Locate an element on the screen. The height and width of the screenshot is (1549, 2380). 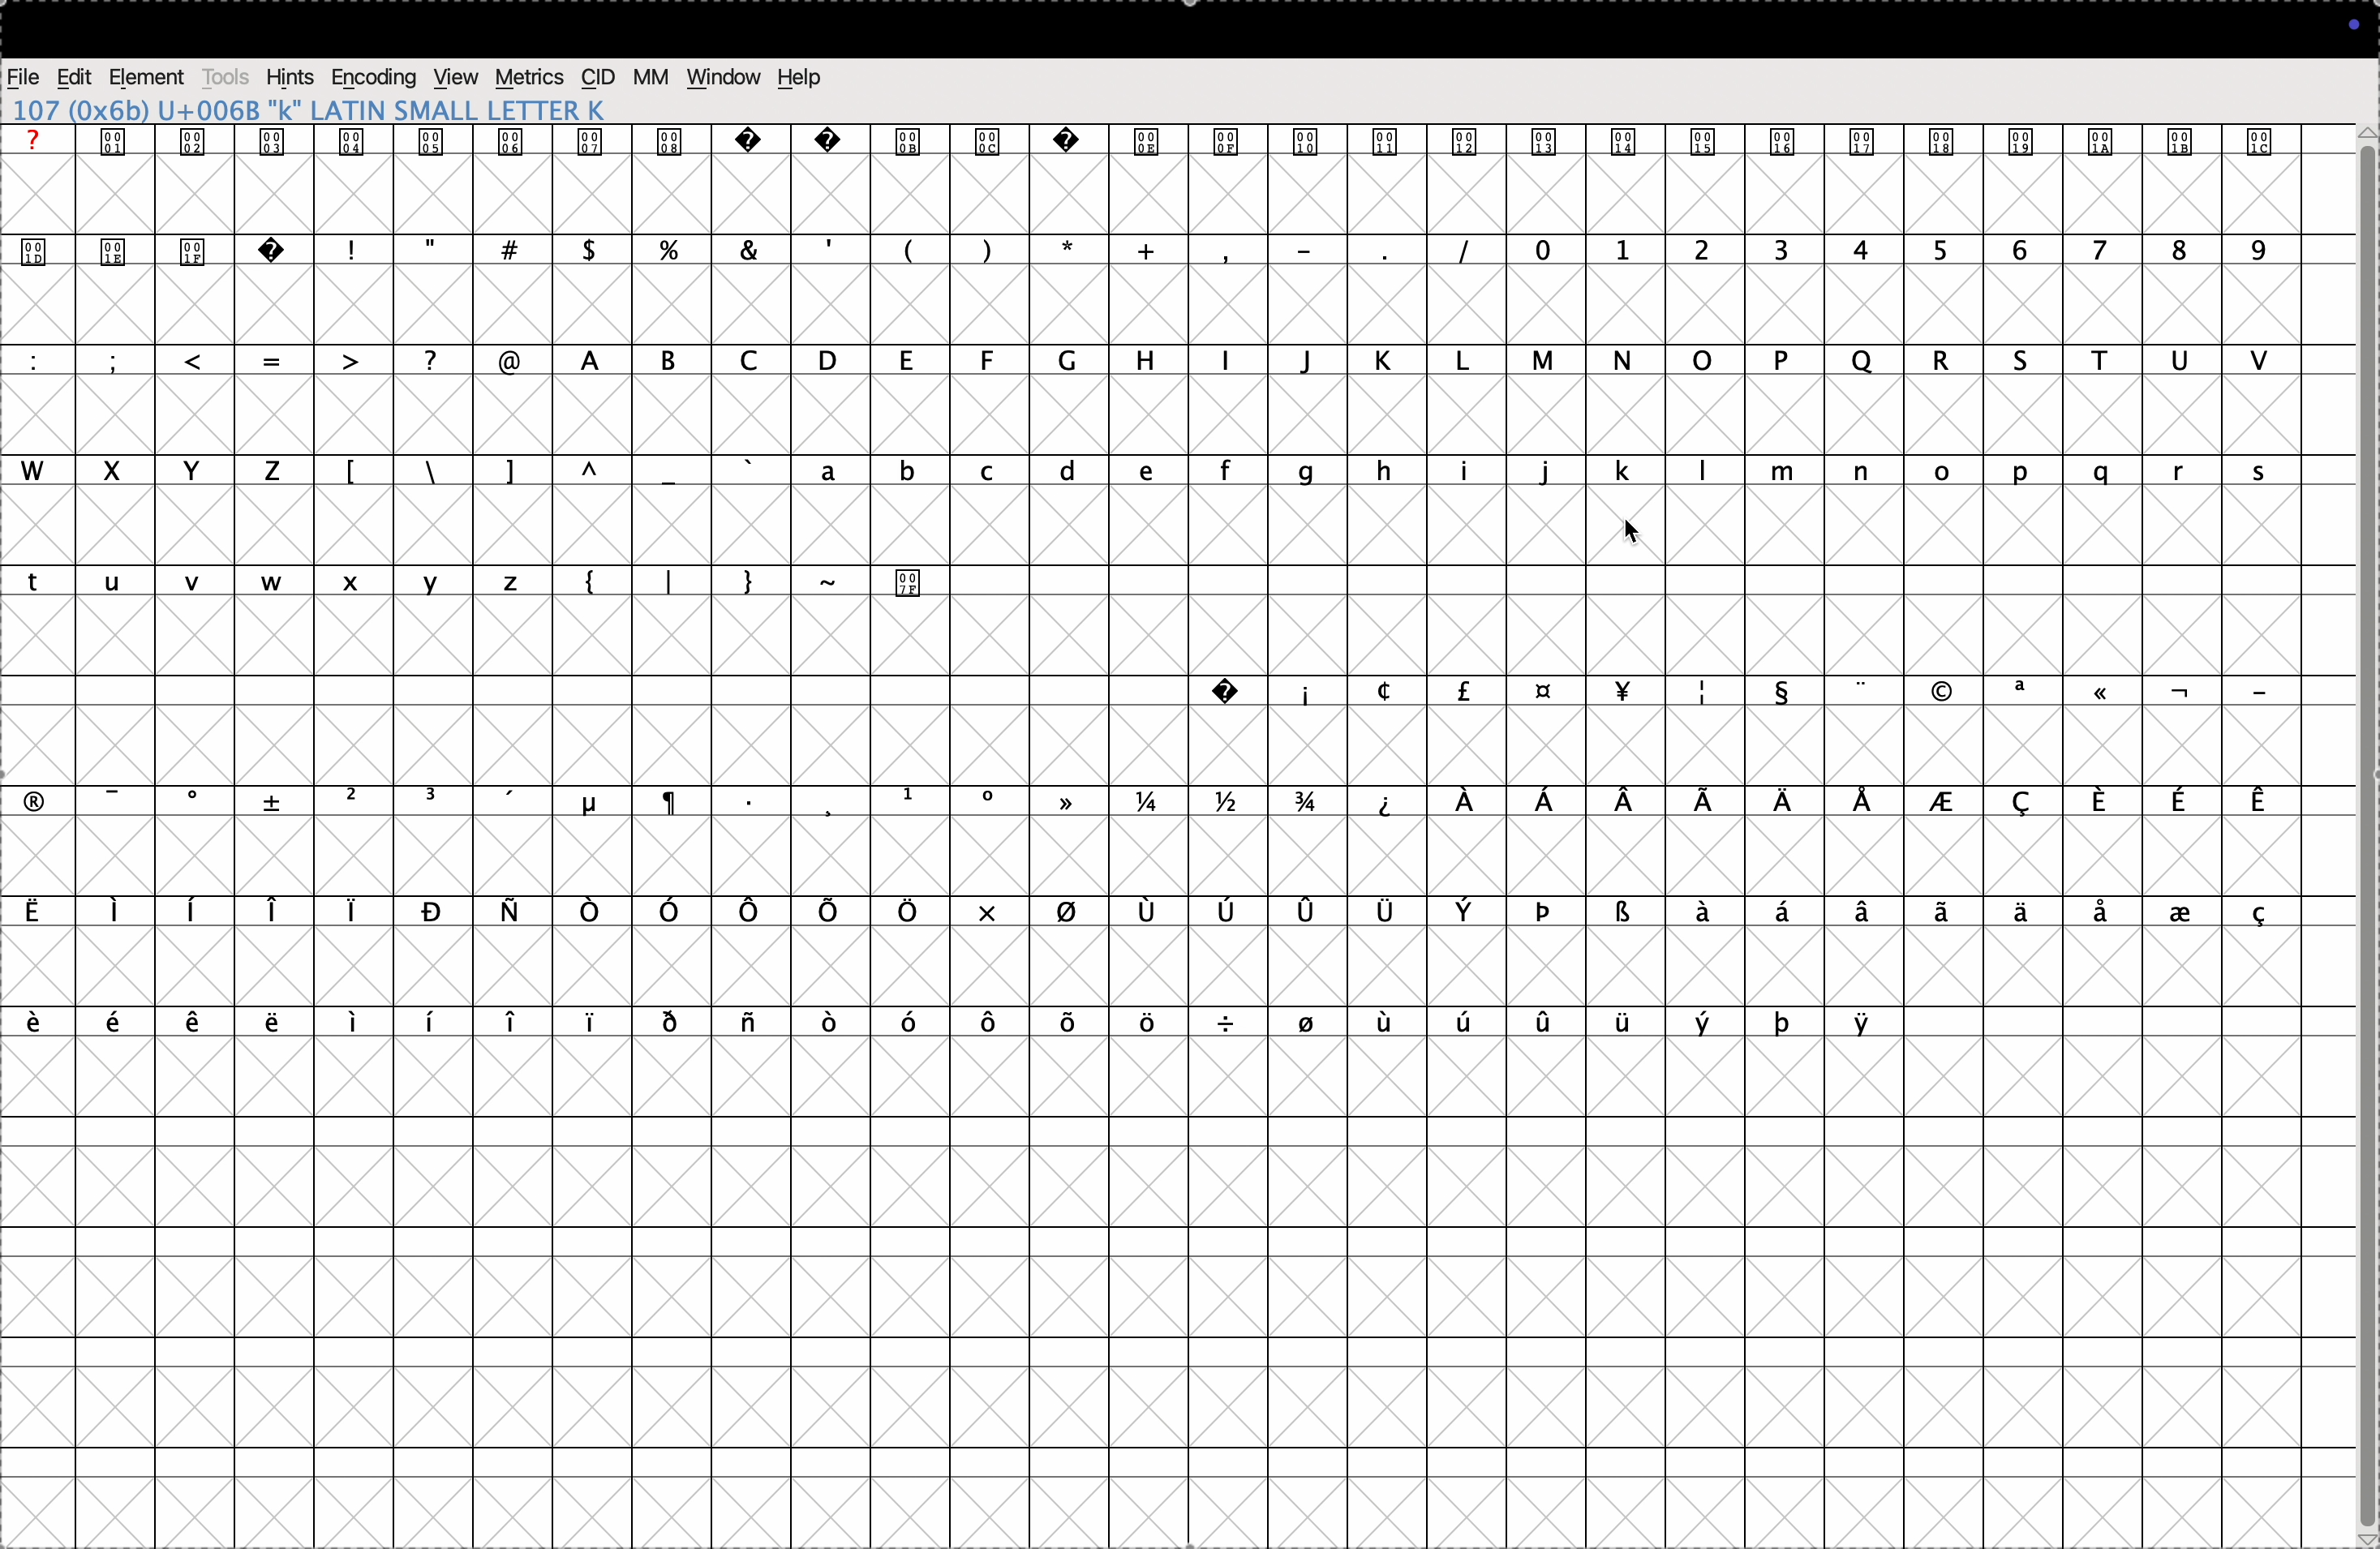
symbol list of you is located at coordinates (1621, 1019).